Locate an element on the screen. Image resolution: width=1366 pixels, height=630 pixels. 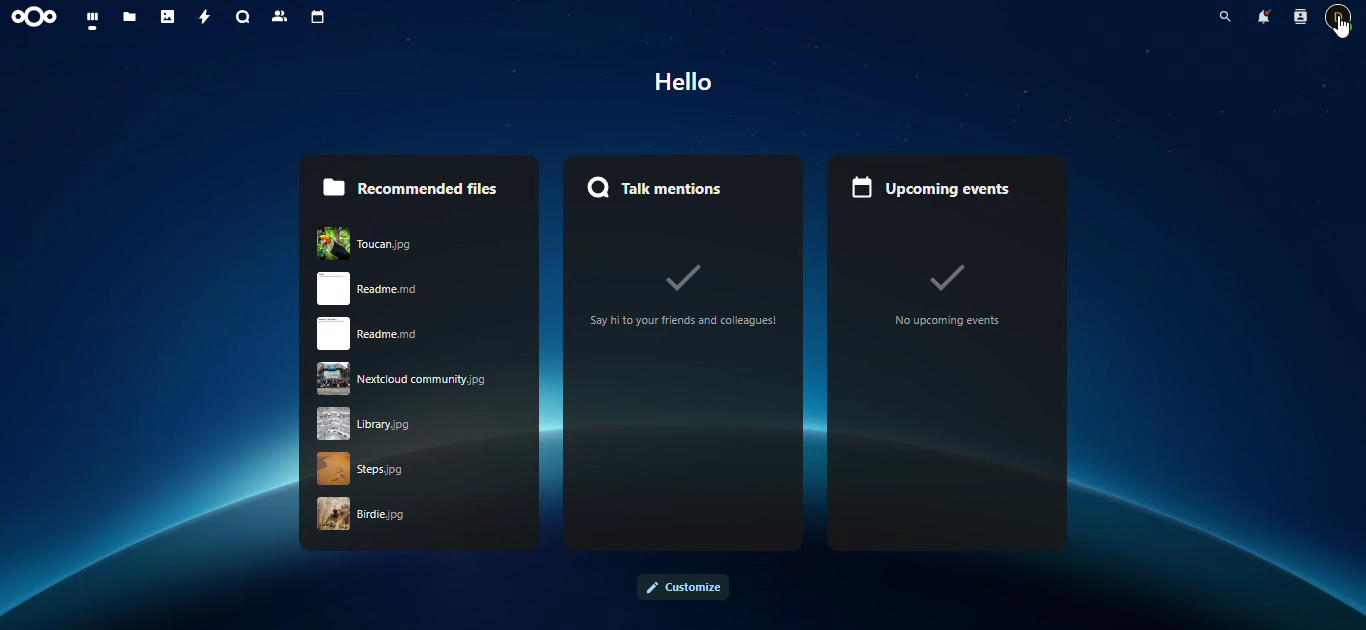
calendar is located at coordinates (319, 18).